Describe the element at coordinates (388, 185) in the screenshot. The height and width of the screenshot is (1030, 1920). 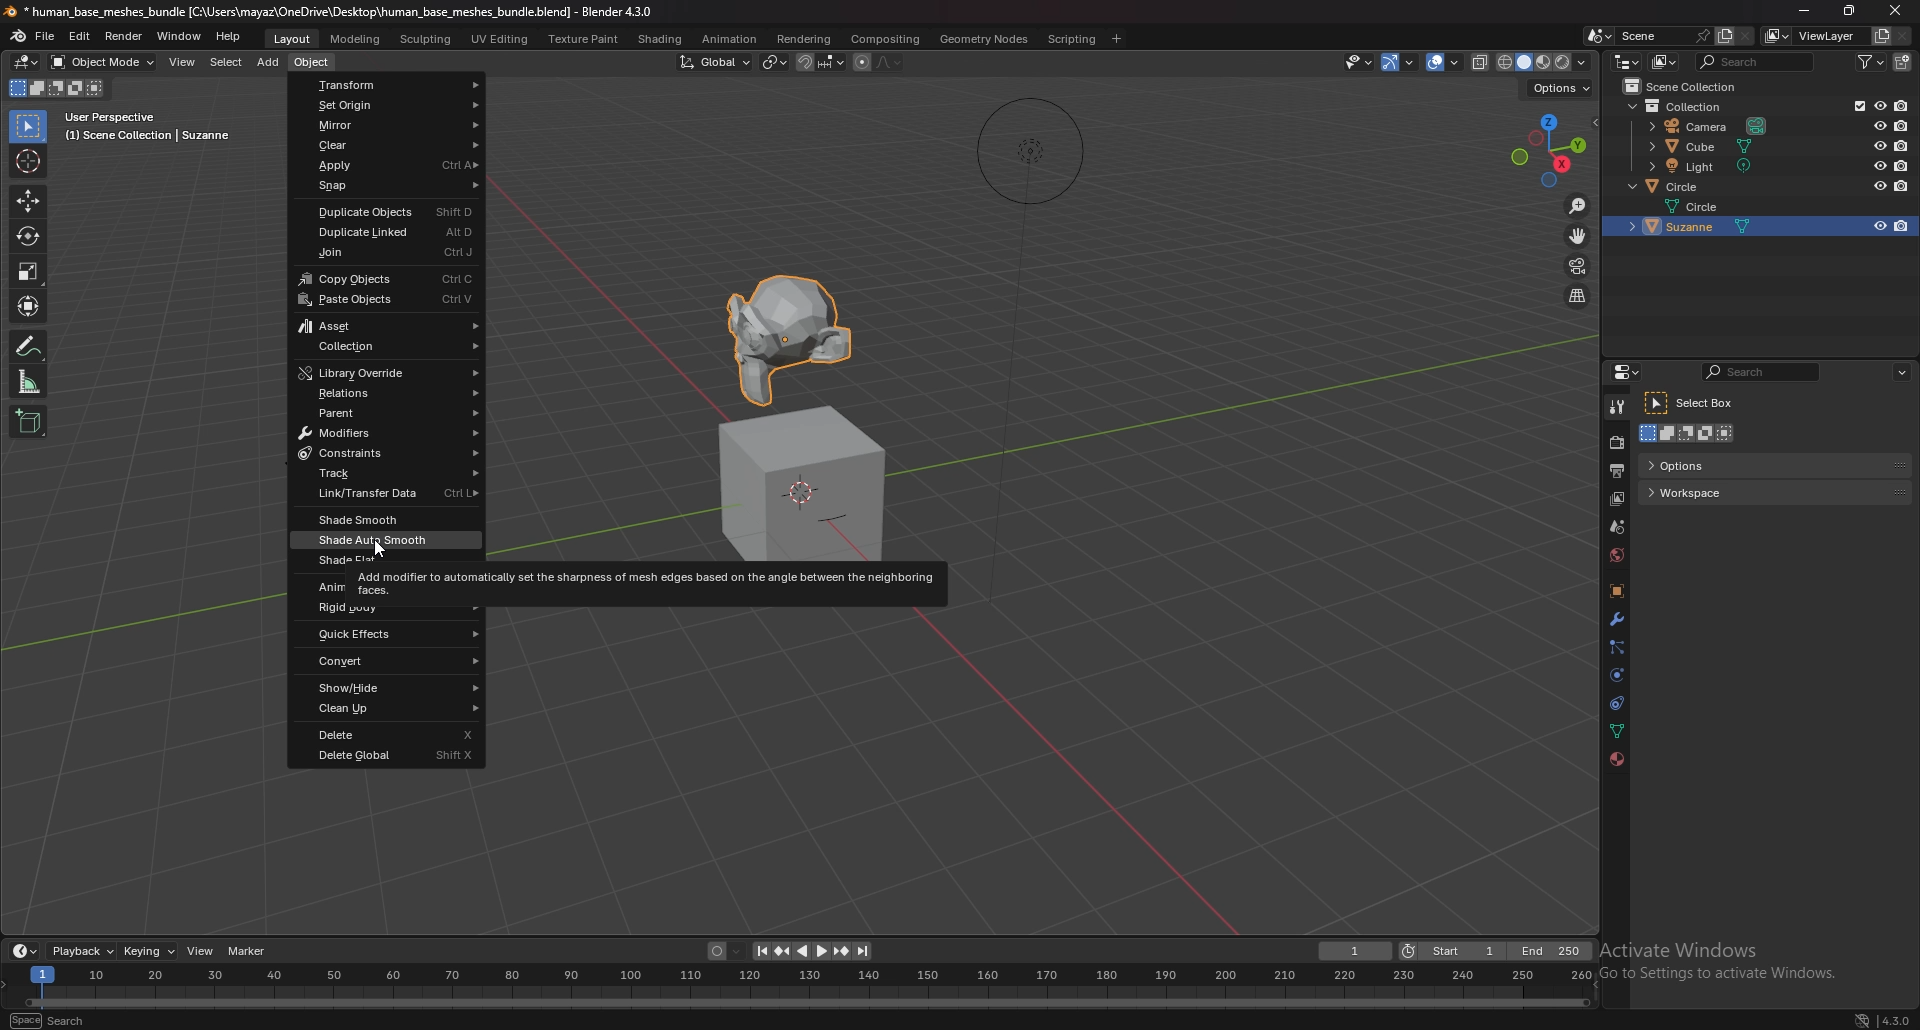
I see `snap` at that location.